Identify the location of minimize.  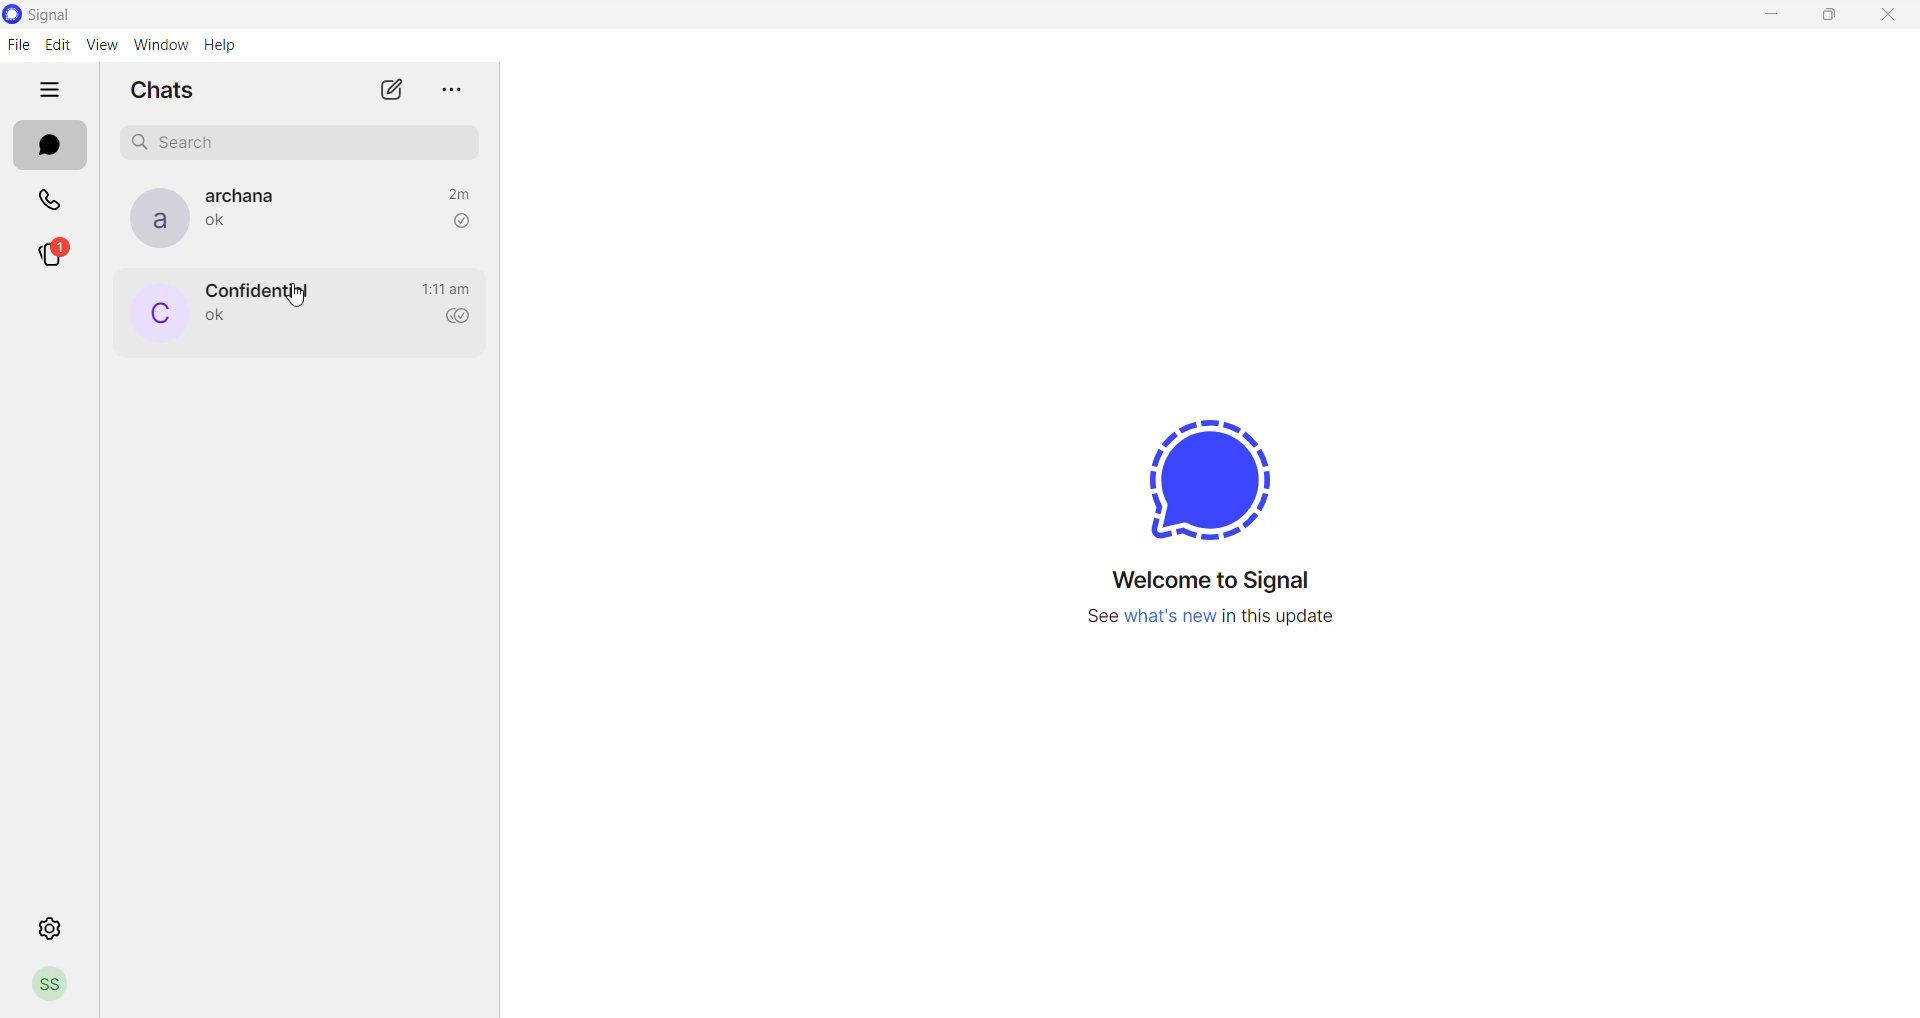
(1774, 20).